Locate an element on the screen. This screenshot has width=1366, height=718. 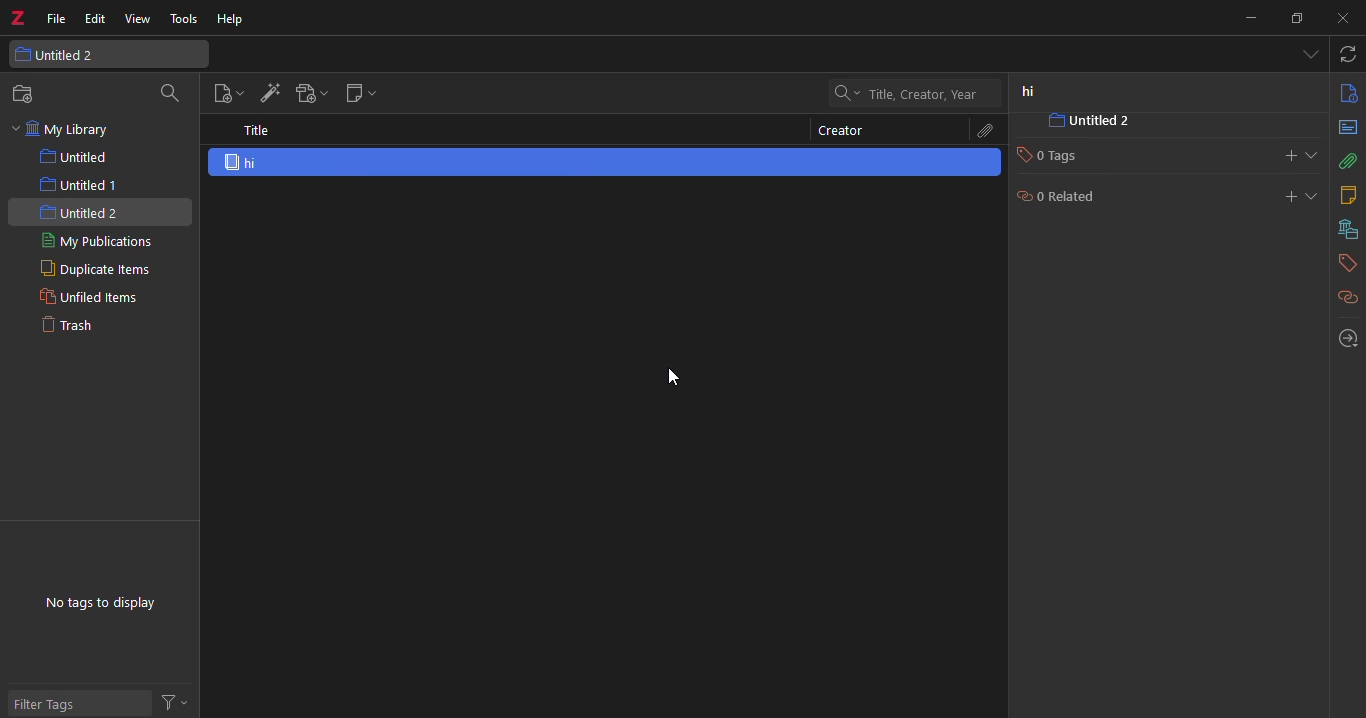
attach is located at coordinates (1347, 163).